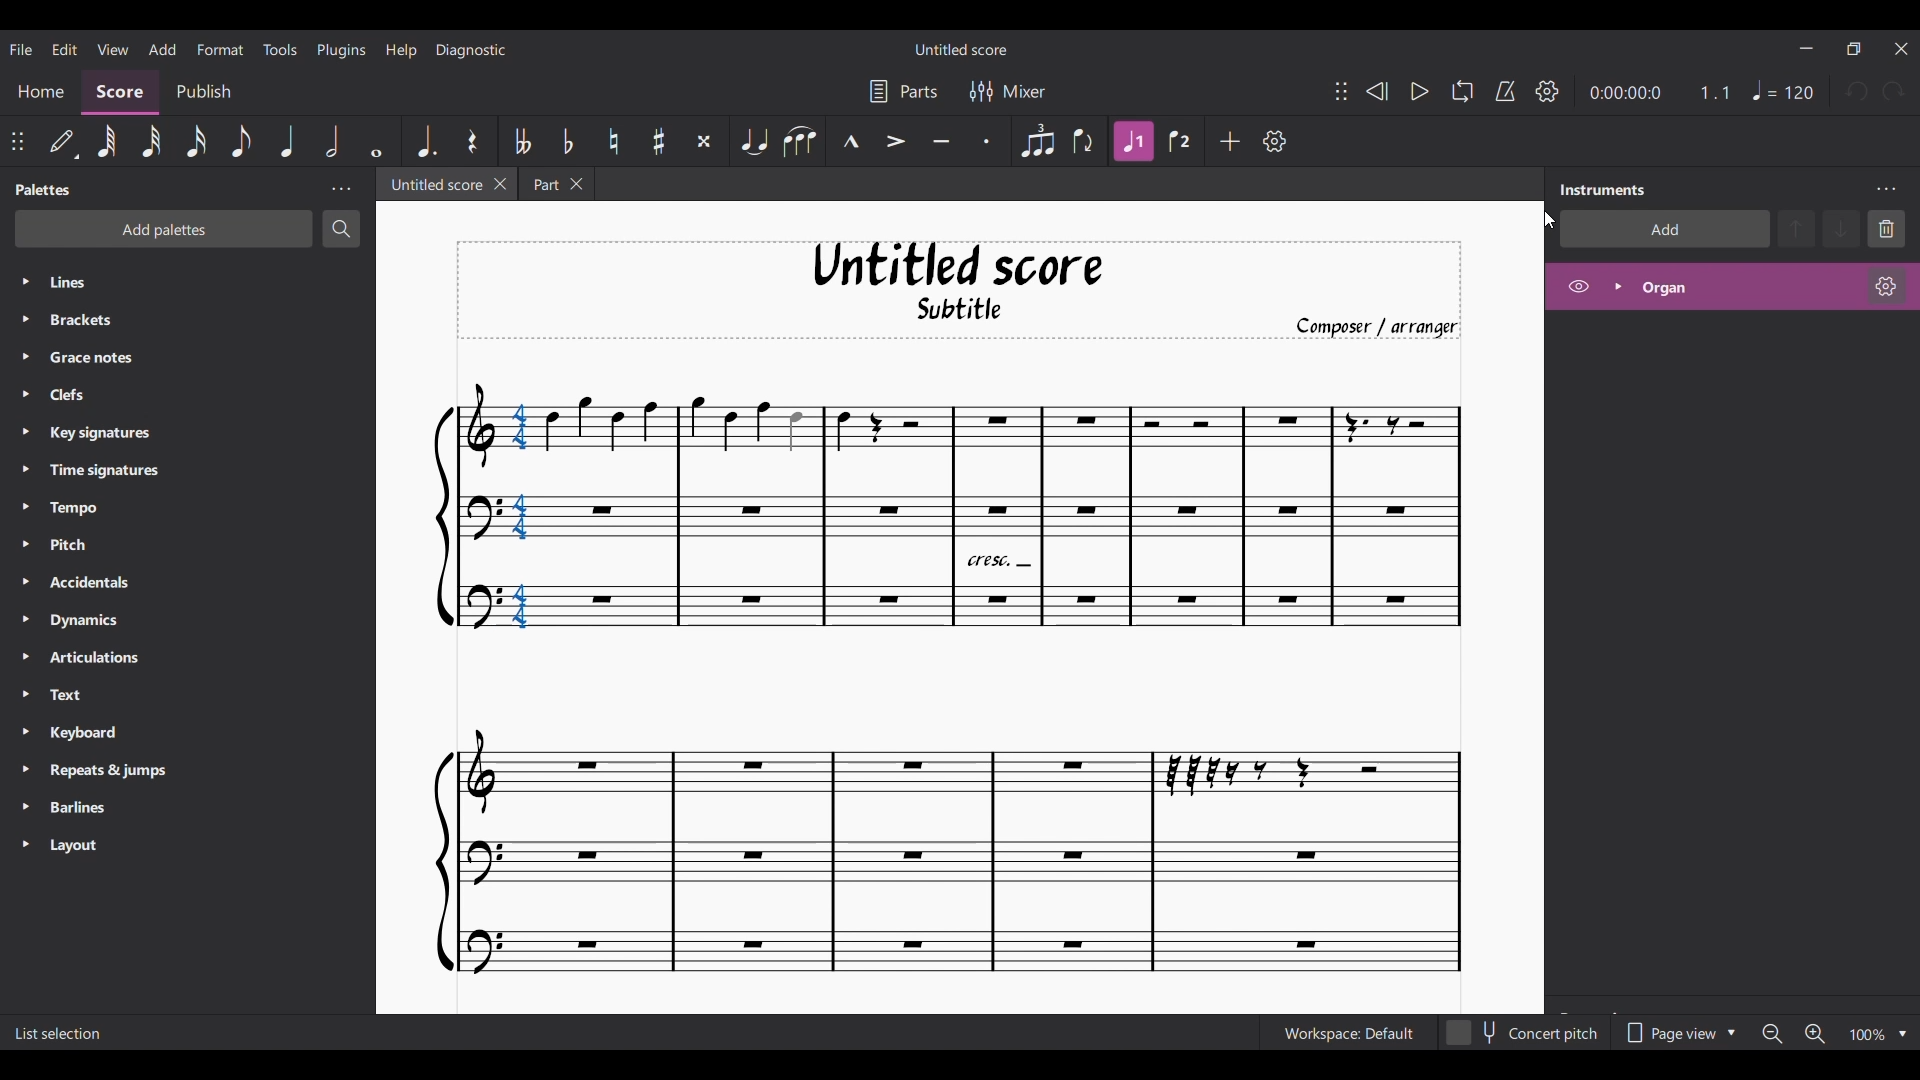 This screenshot has width=1920, height=1080. Describe the element at coordinates (705, 141) in the screenshot. I see `Toggle double sharp` at that location.